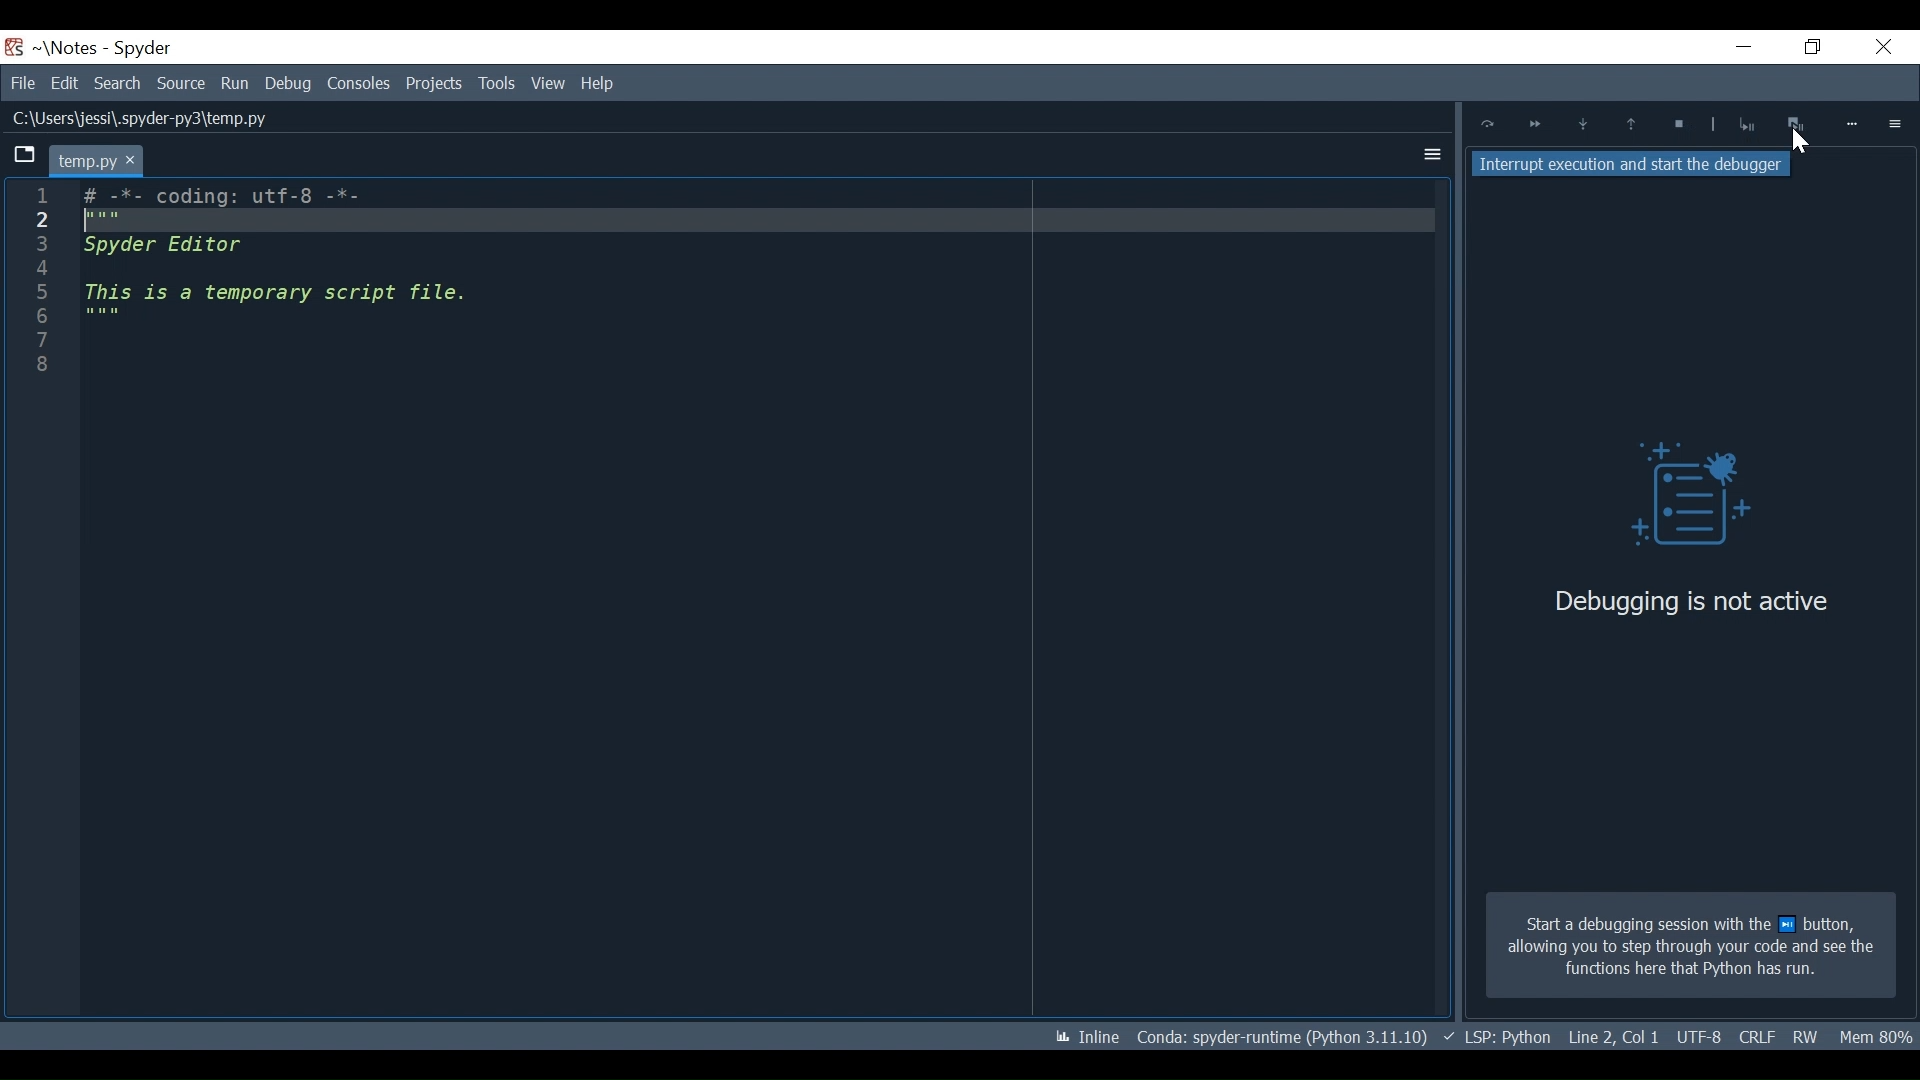 The image size is (1920, 1080). What do you see at coordinates (1853, 124) in the screenshot?
I see `More` at bounding box center [1853, 124].